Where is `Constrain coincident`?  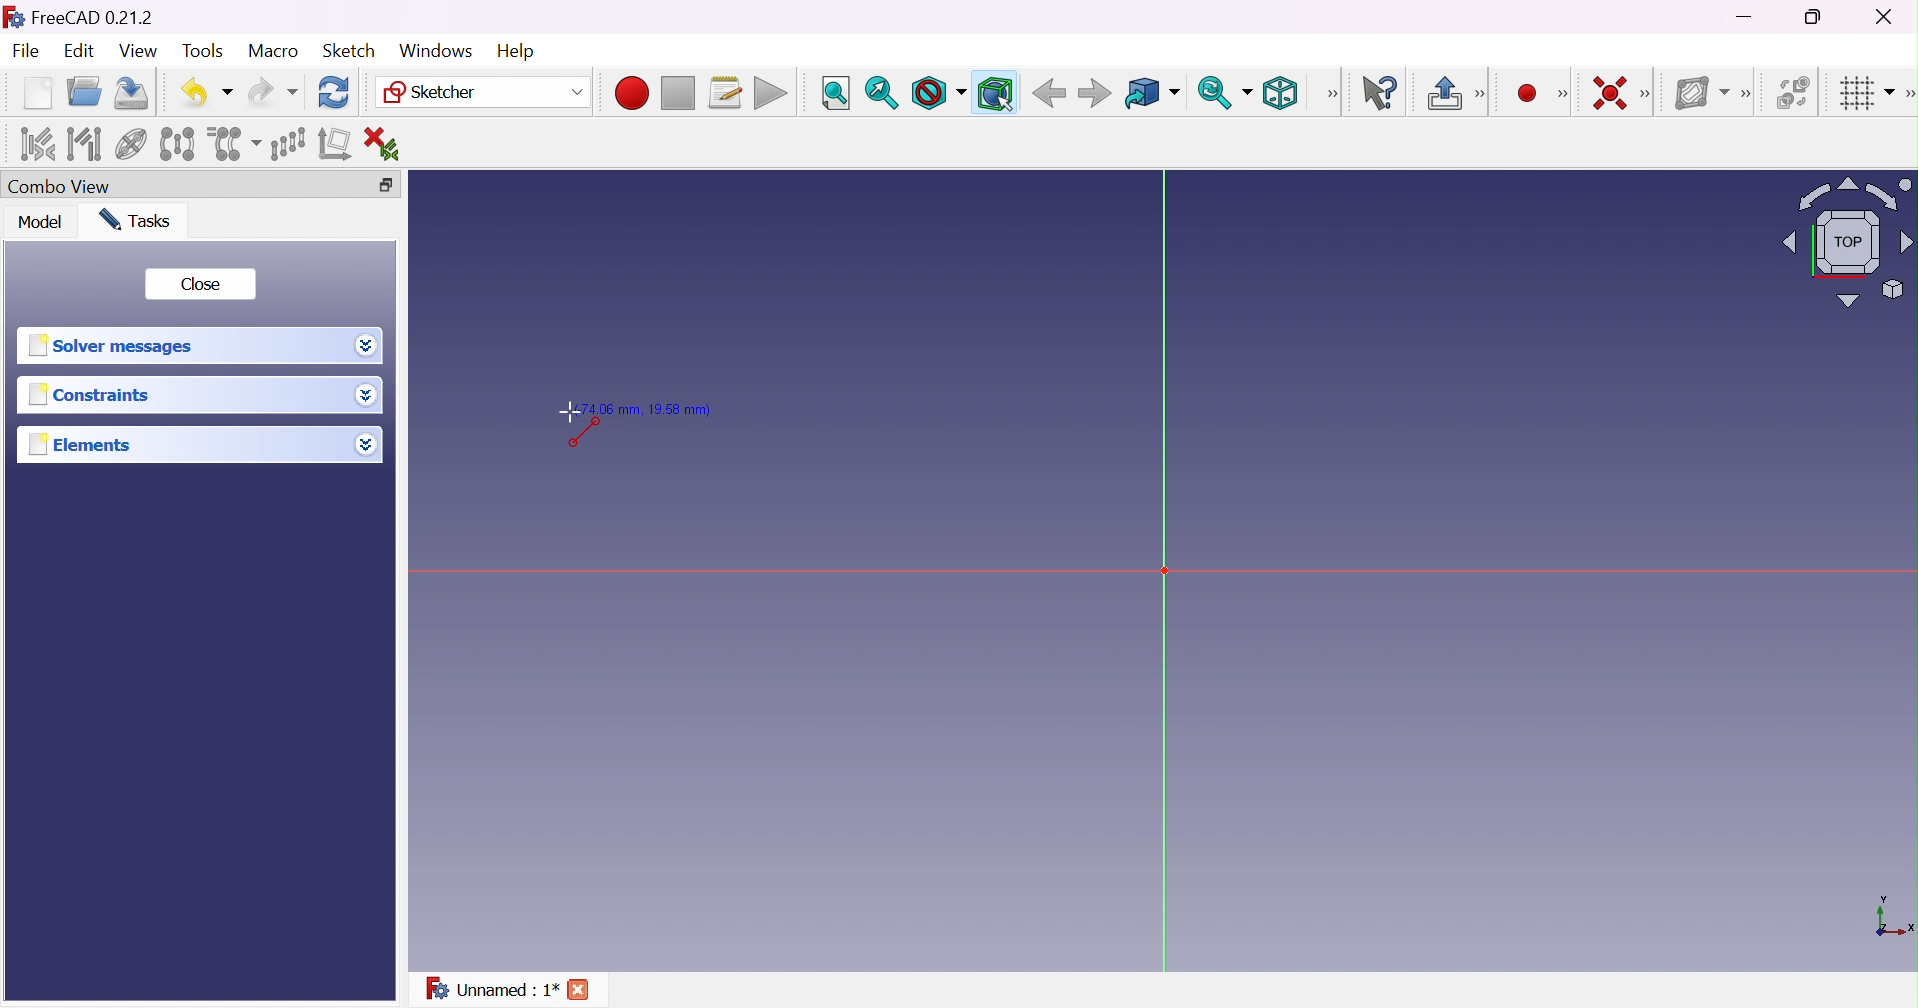 Constrain coincident is located at coordinates (1607, 92).